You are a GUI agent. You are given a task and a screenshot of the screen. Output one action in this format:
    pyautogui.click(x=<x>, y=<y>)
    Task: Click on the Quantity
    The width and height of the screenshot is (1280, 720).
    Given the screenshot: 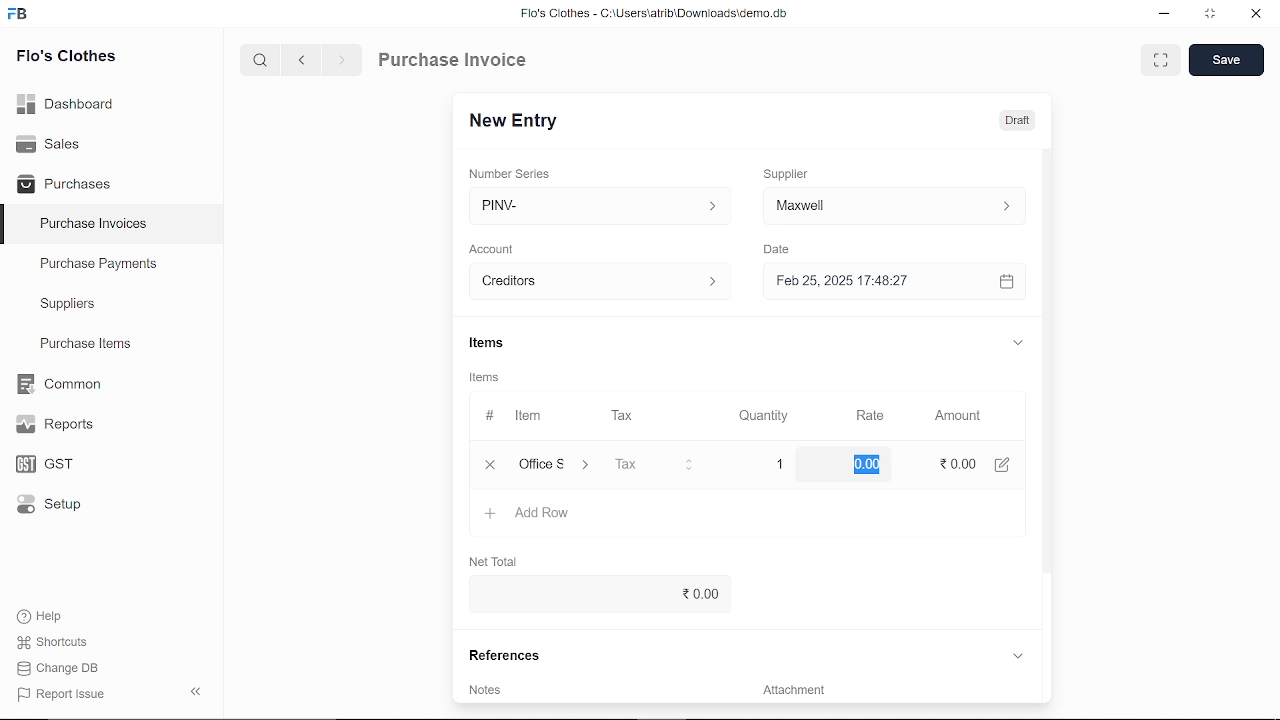 What is the action you would take?
    pyautogui.click(x=766, y=415)
    